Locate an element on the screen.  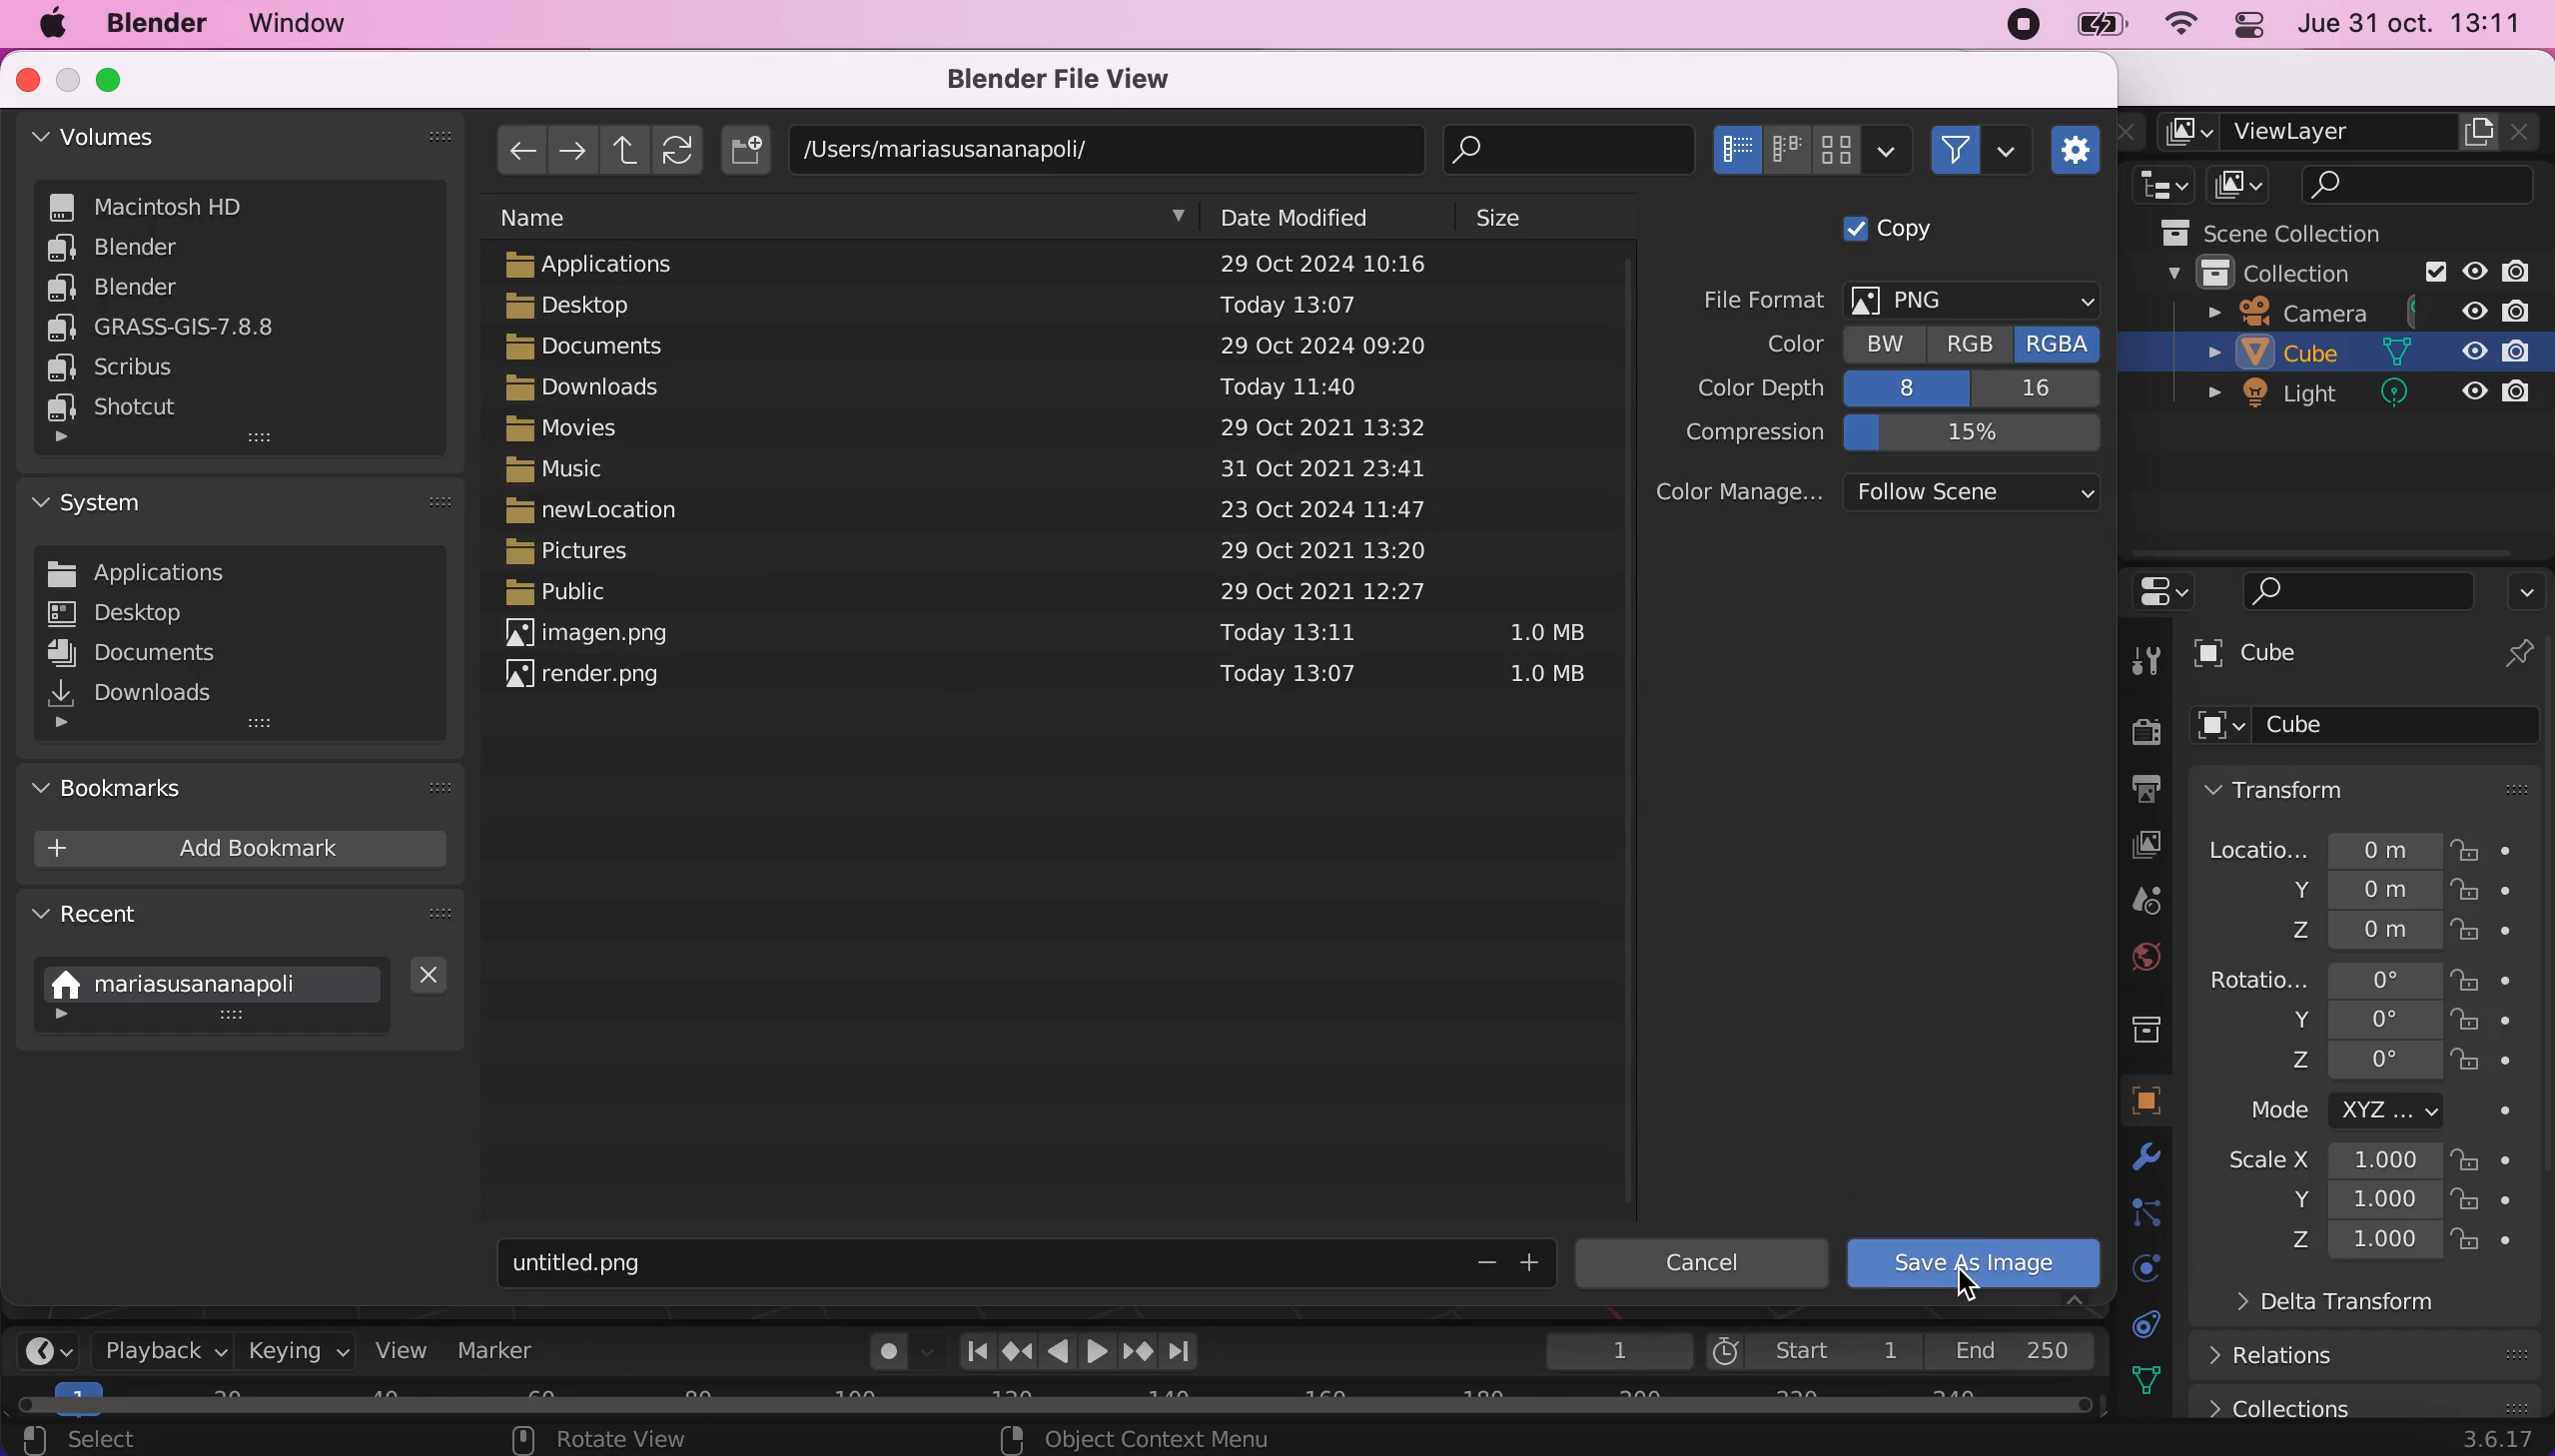
search is located at coordinates (1571, 152).